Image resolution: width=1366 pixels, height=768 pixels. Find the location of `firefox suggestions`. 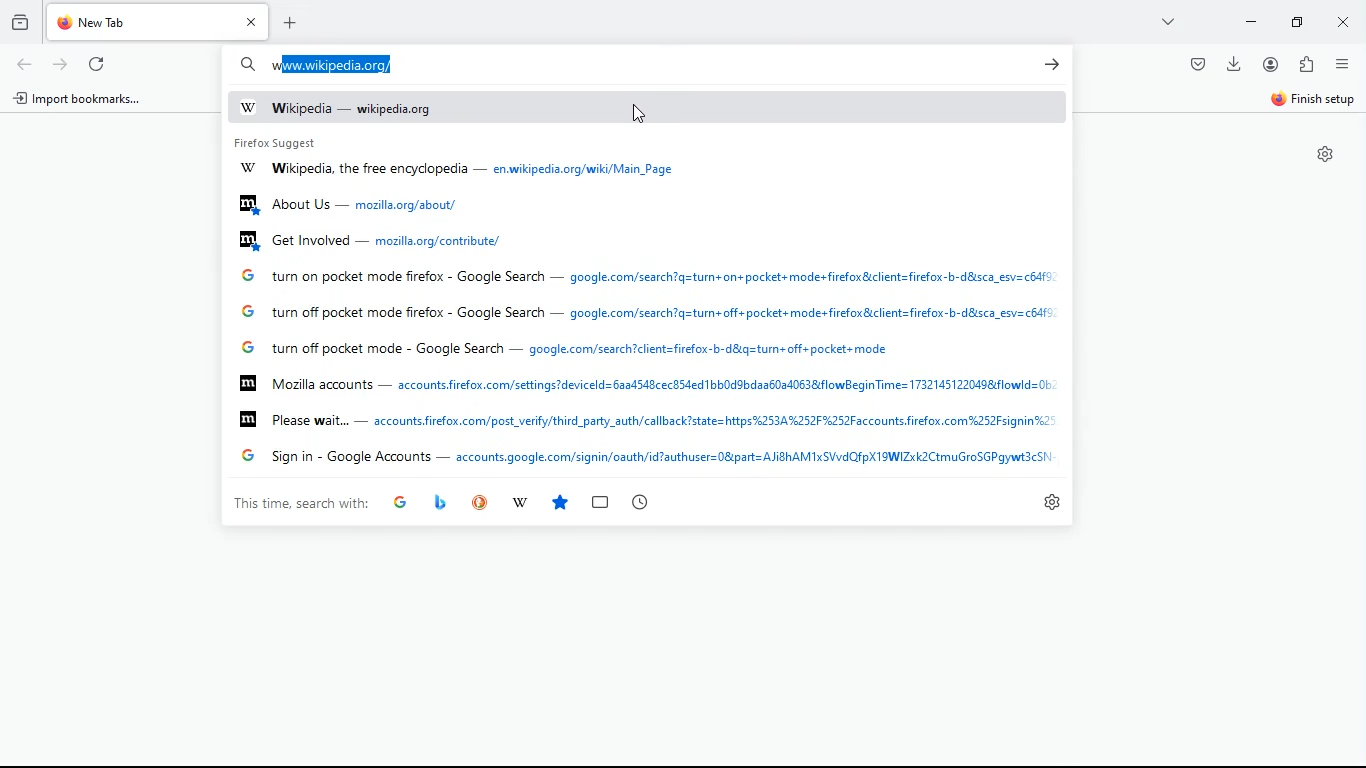

firefox suggestions is located at coordinates (569, 349).